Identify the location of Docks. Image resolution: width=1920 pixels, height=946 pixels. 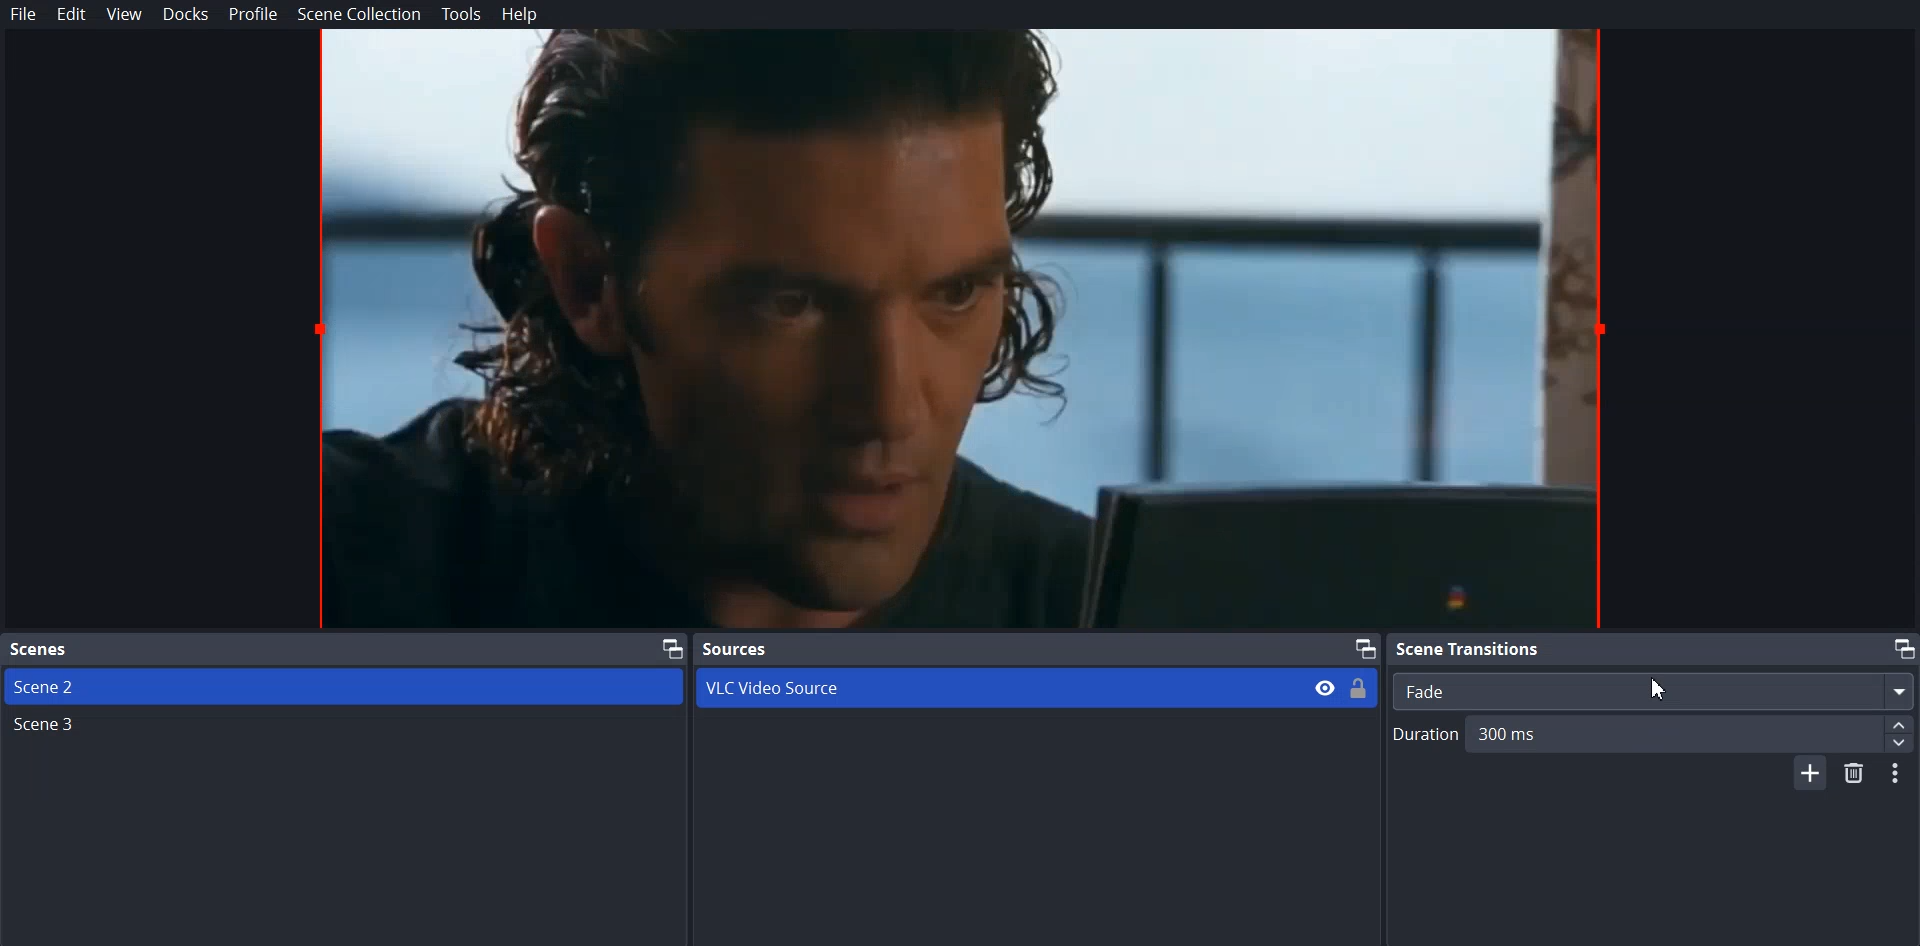
(185, 15).